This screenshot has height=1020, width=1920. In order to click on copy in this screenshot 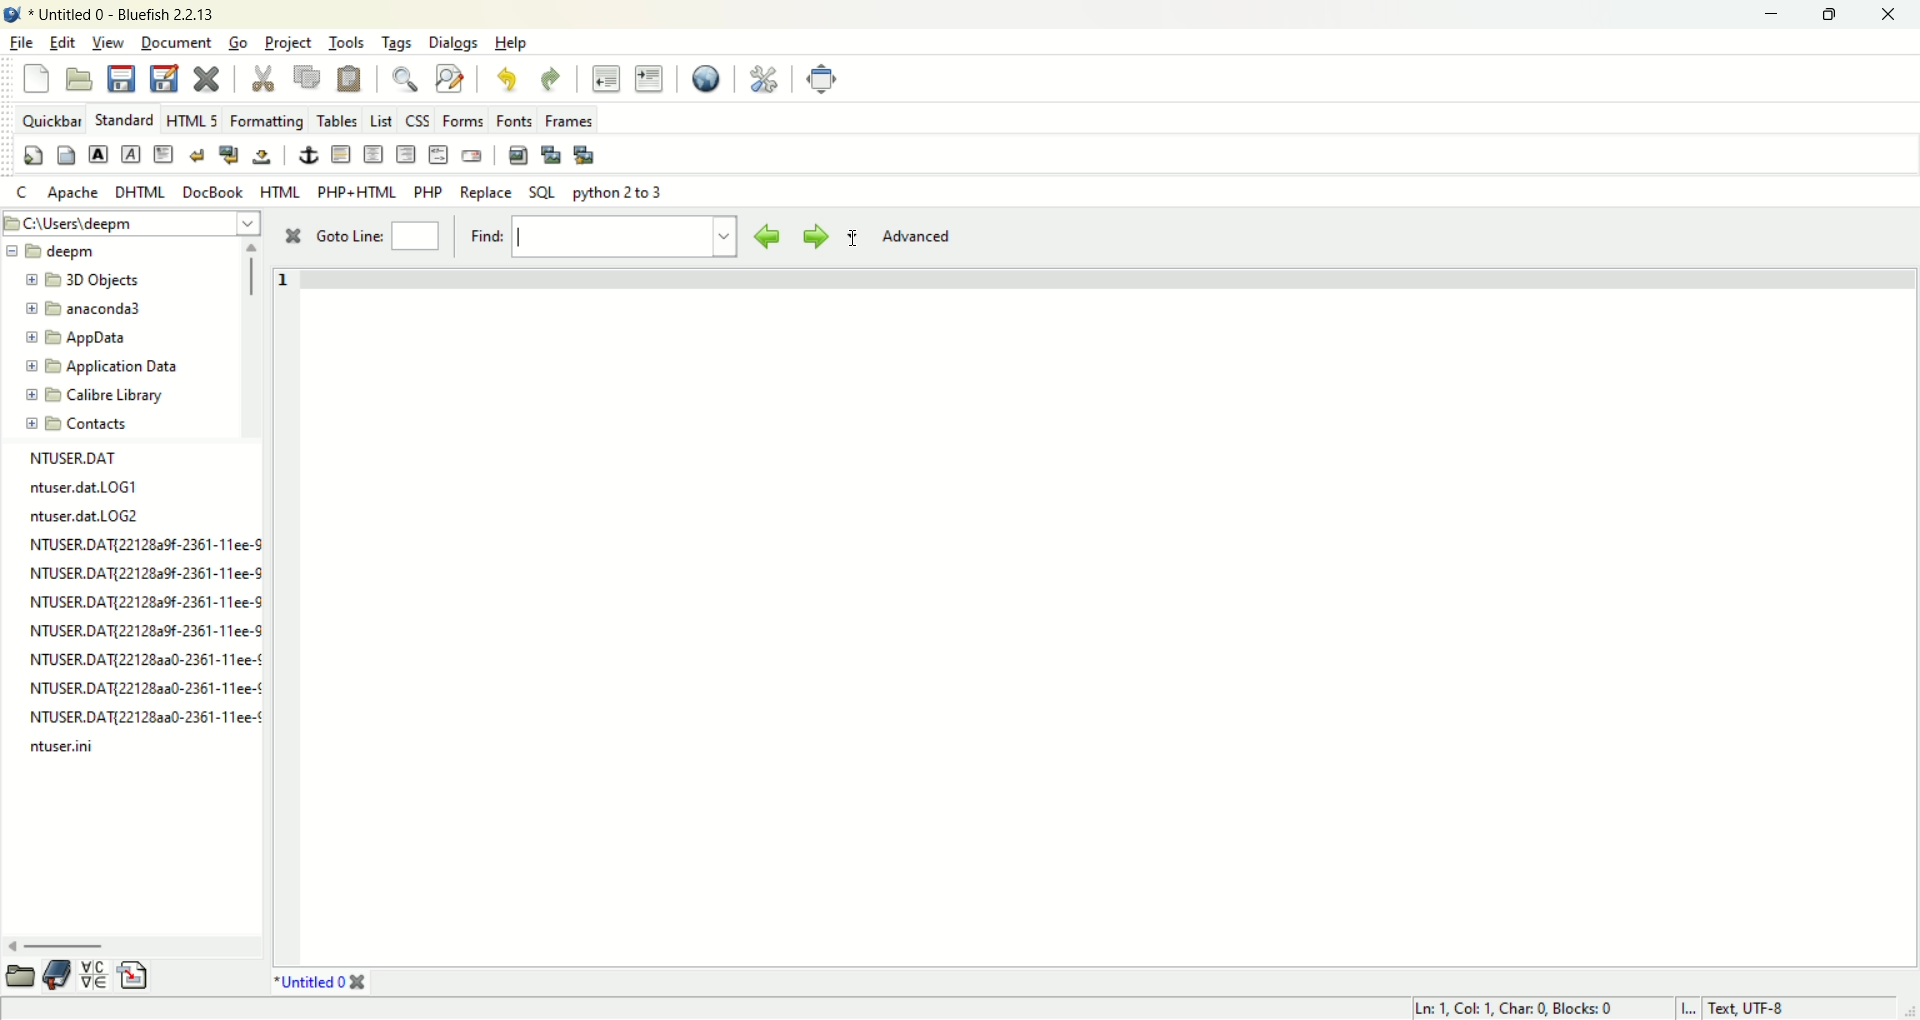, I will do `click(309, 76)`.